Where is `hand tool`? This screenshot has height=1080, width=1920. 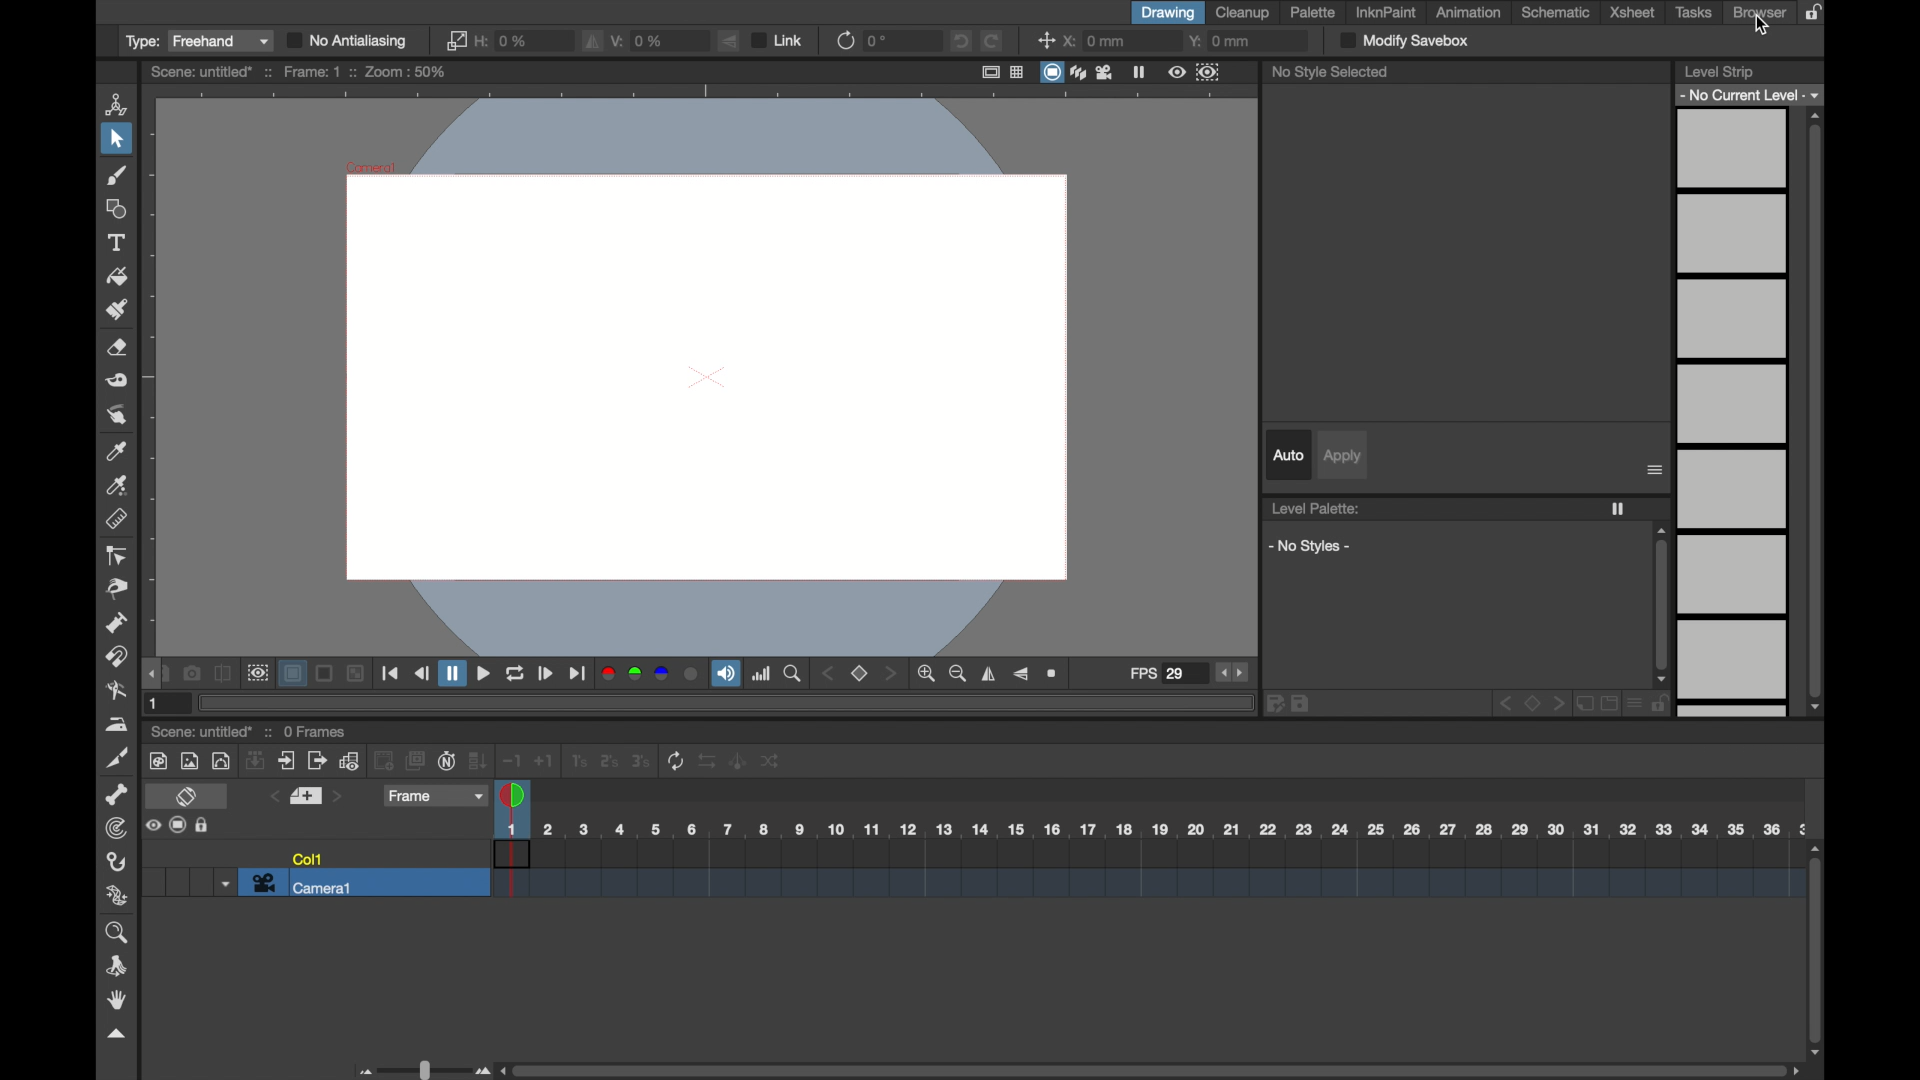
hand tool is located at coordinates (118, 1000).